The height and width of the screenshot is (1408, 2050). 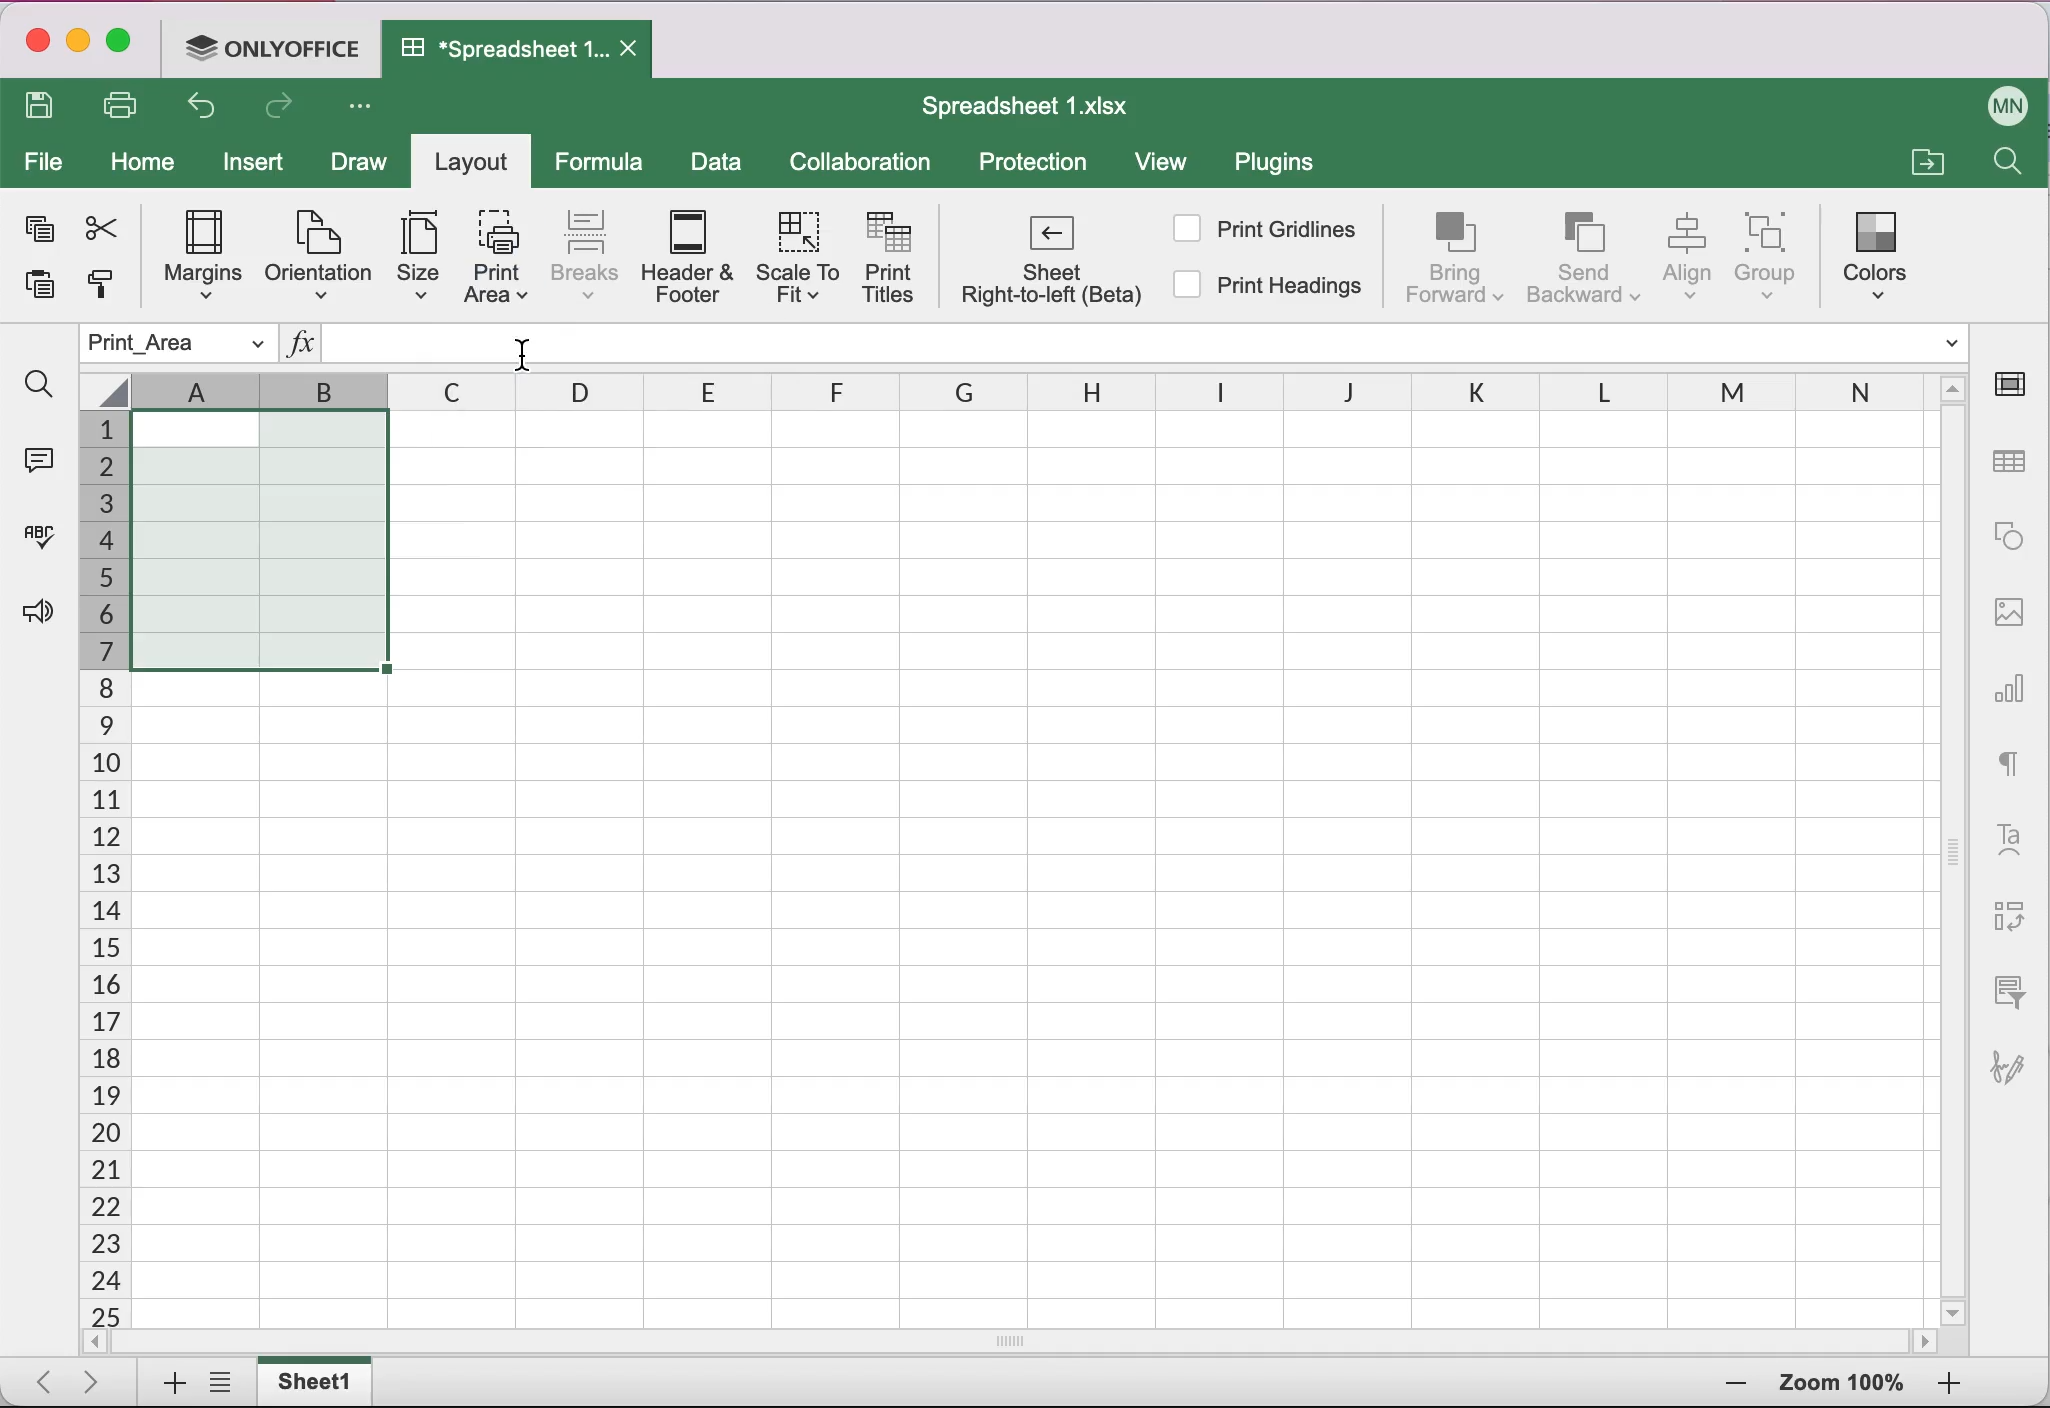 What do you see at coordinates (32, 614) in the screenshot?
I see `feedback and support` at bounding box center [32, 614].